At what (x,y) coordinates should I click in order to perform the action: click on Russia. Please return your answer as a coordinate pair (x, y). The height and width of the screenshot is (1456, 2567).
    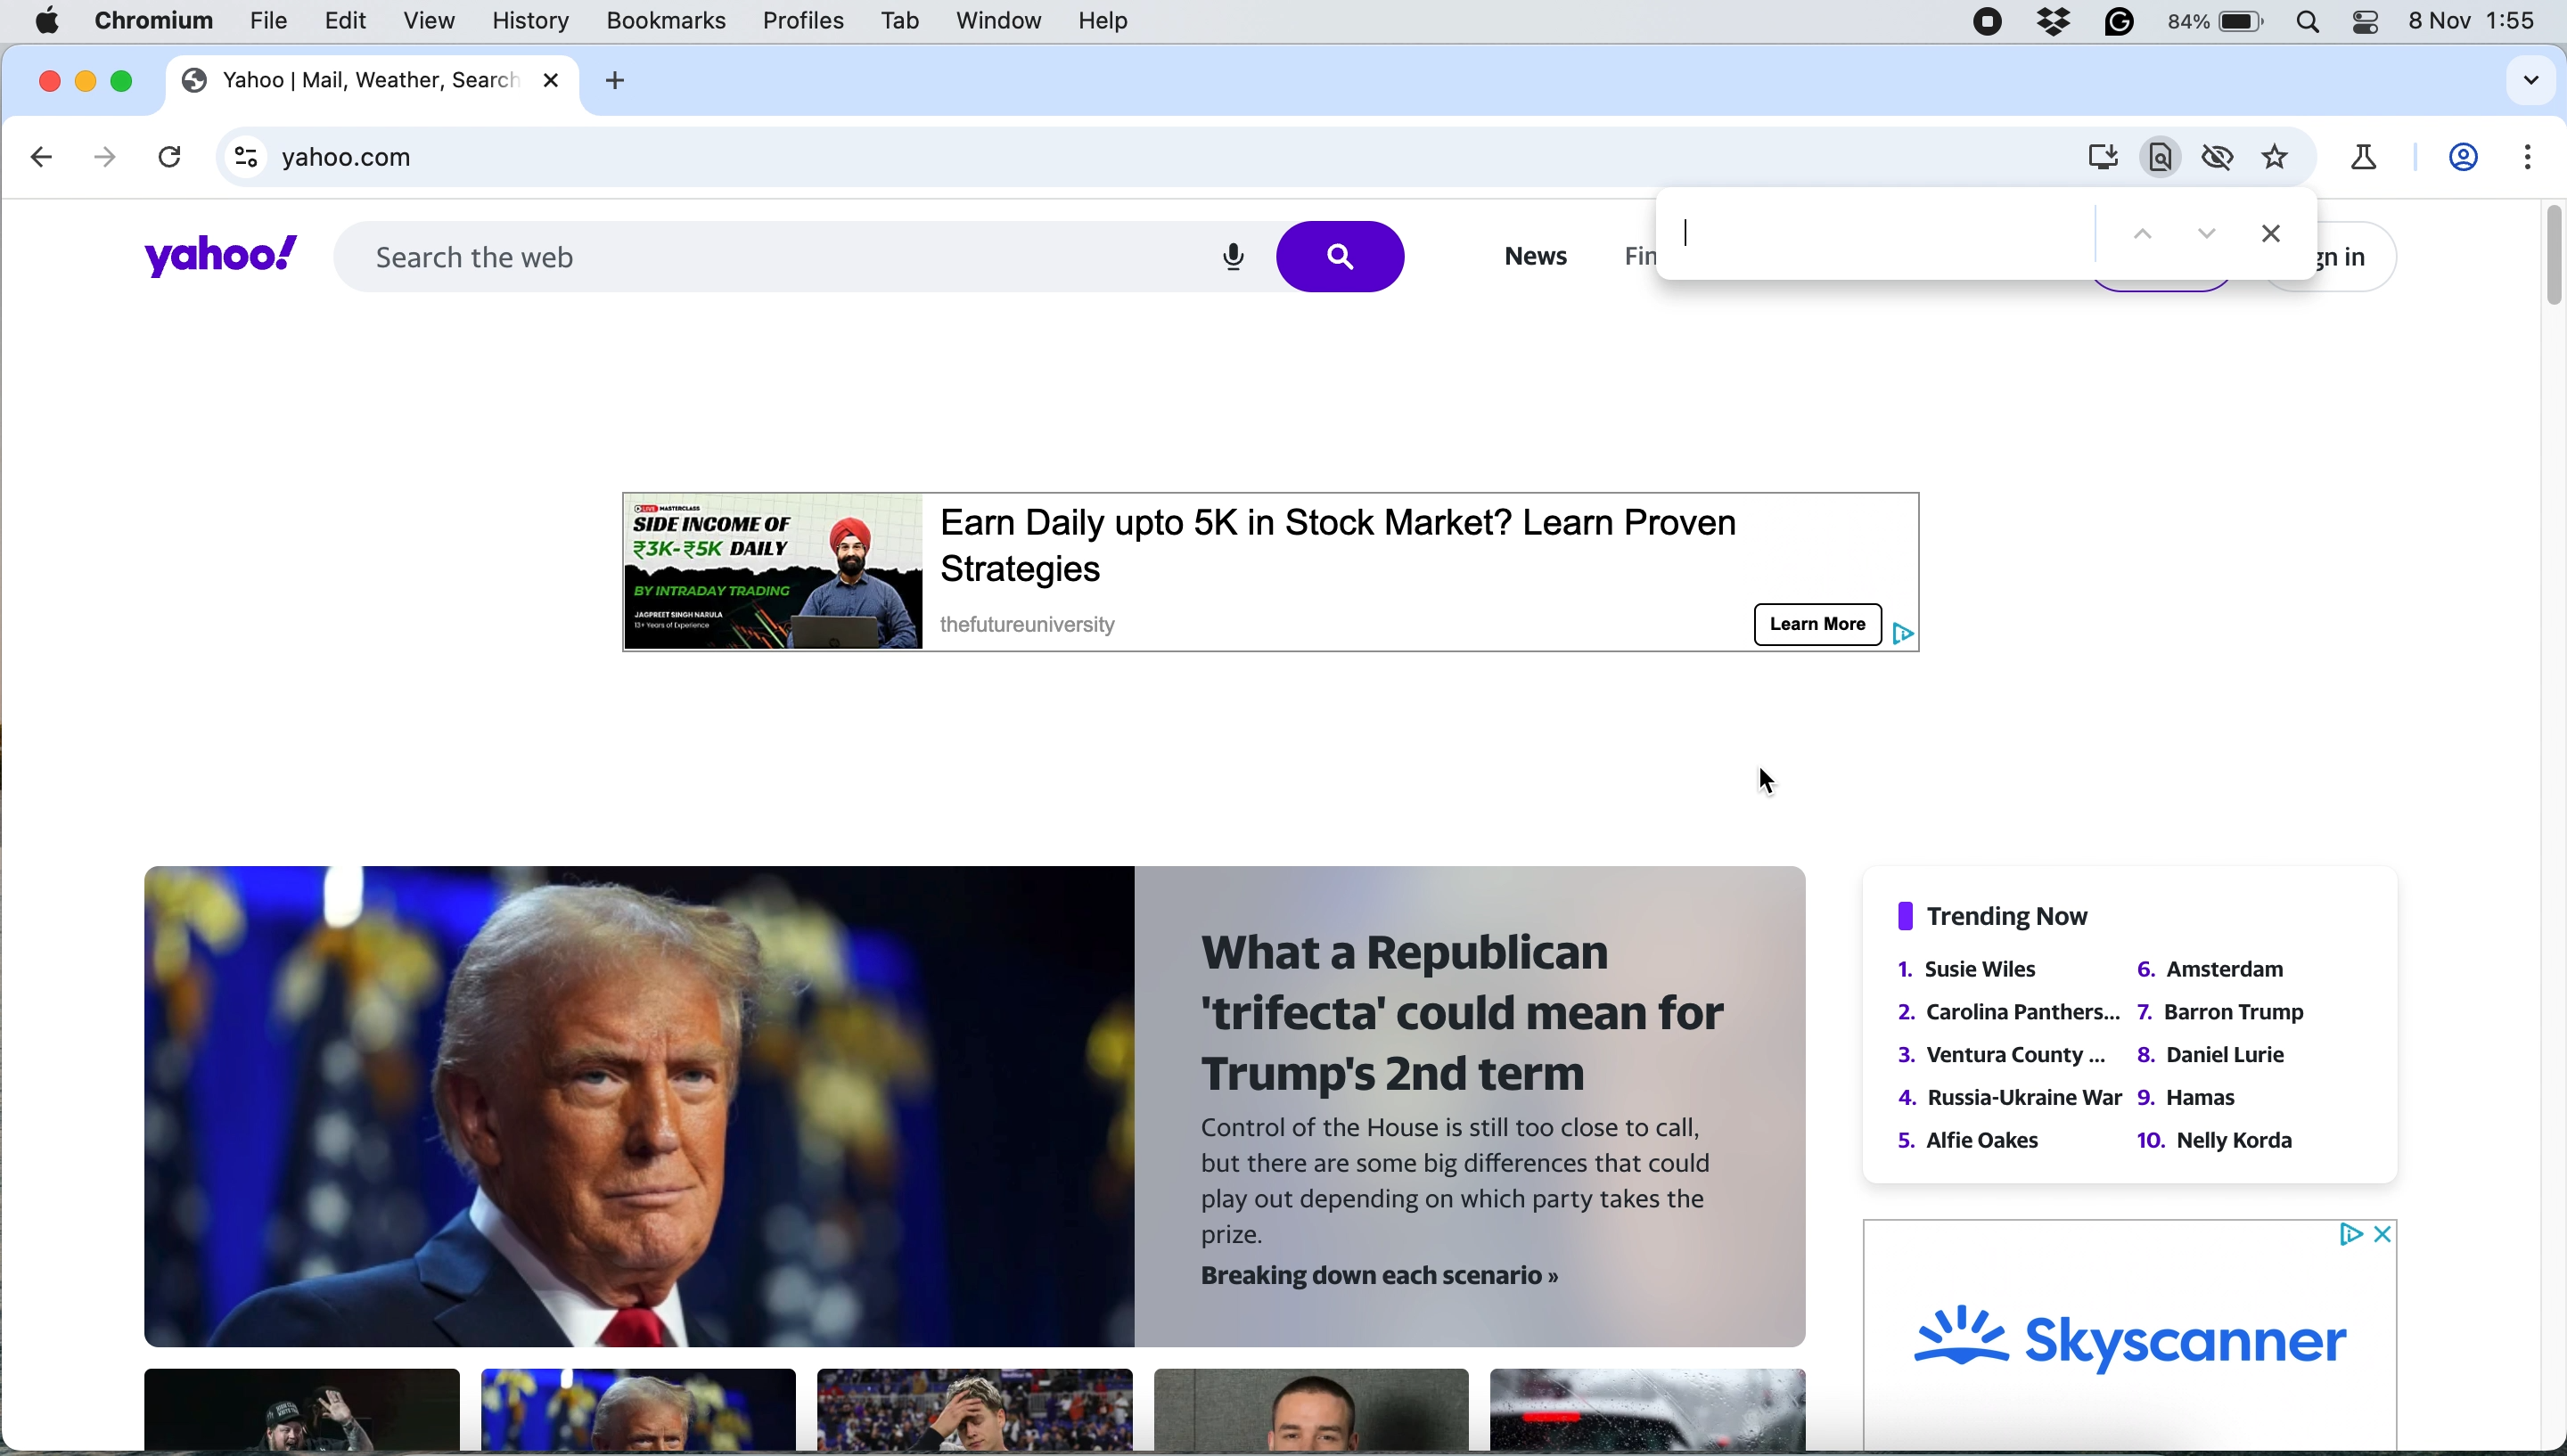
    Looking at the image, I should click on (2008, 1097).